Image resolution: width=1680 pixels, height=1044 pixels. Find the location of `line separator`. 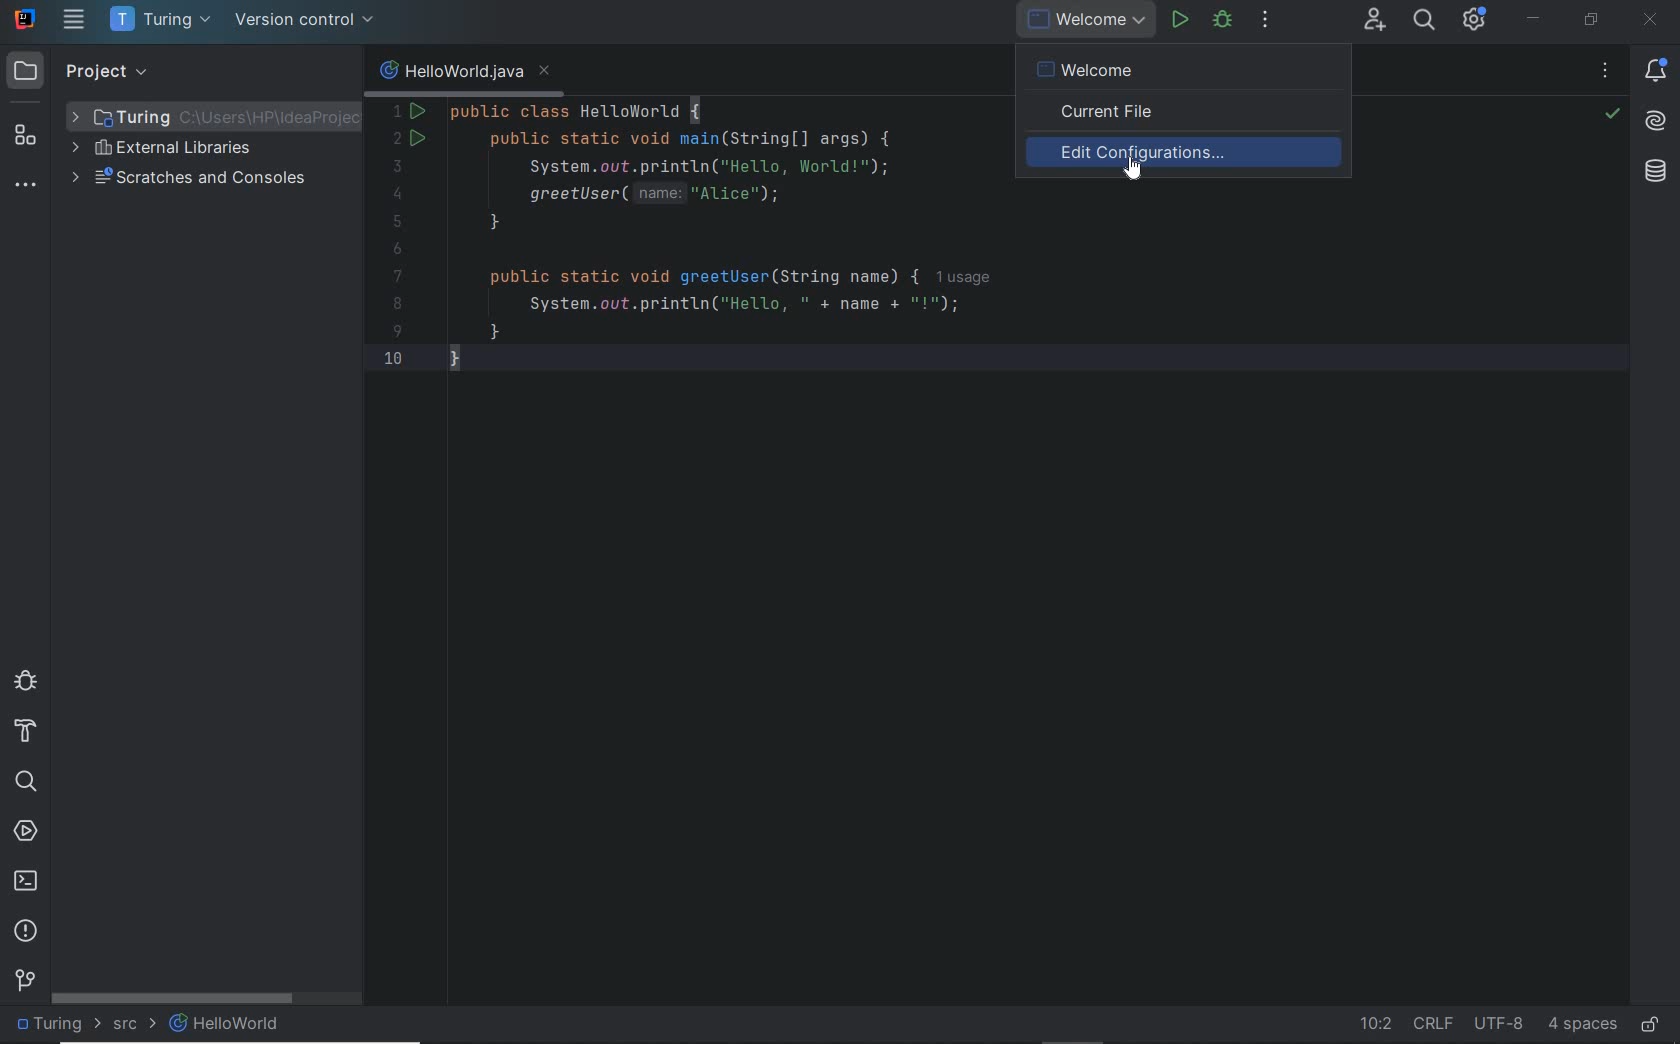

line separator is located at coordinates (1433, 1023).